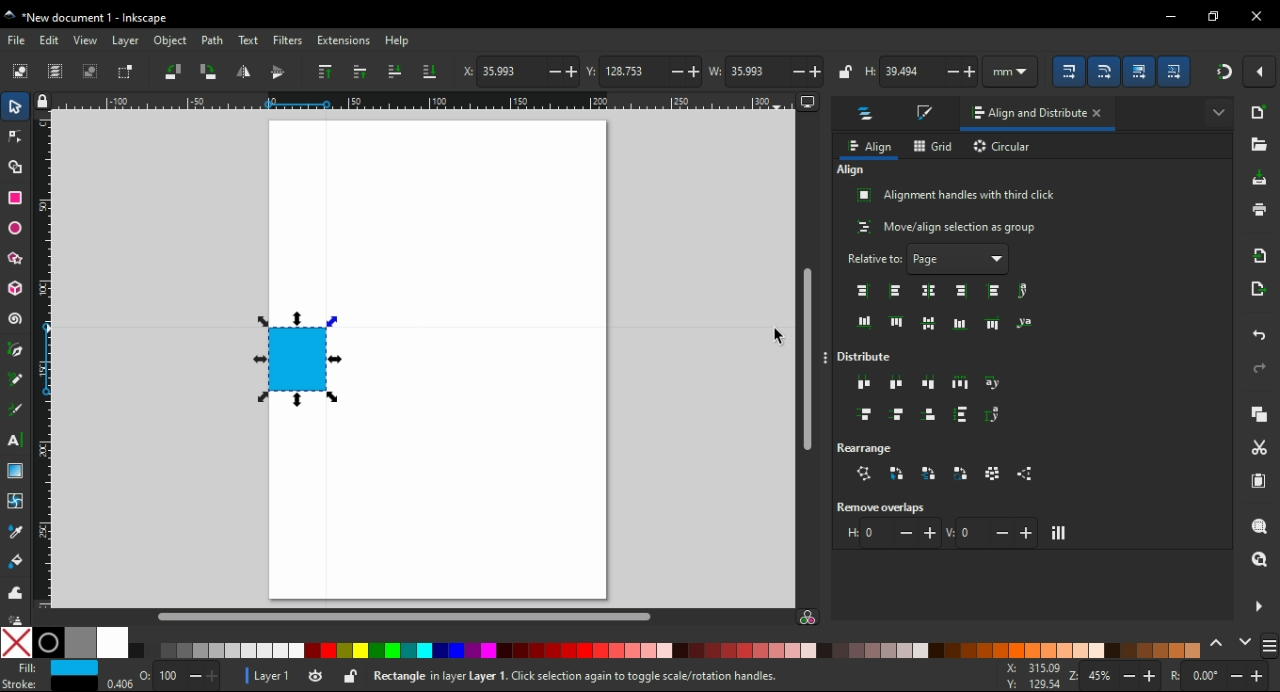 The height and width of the screenshot is (692, 1280). Describe the element at coordinates (1026, 290) in the screenshot. I see `align text anchors vertically` at that location.